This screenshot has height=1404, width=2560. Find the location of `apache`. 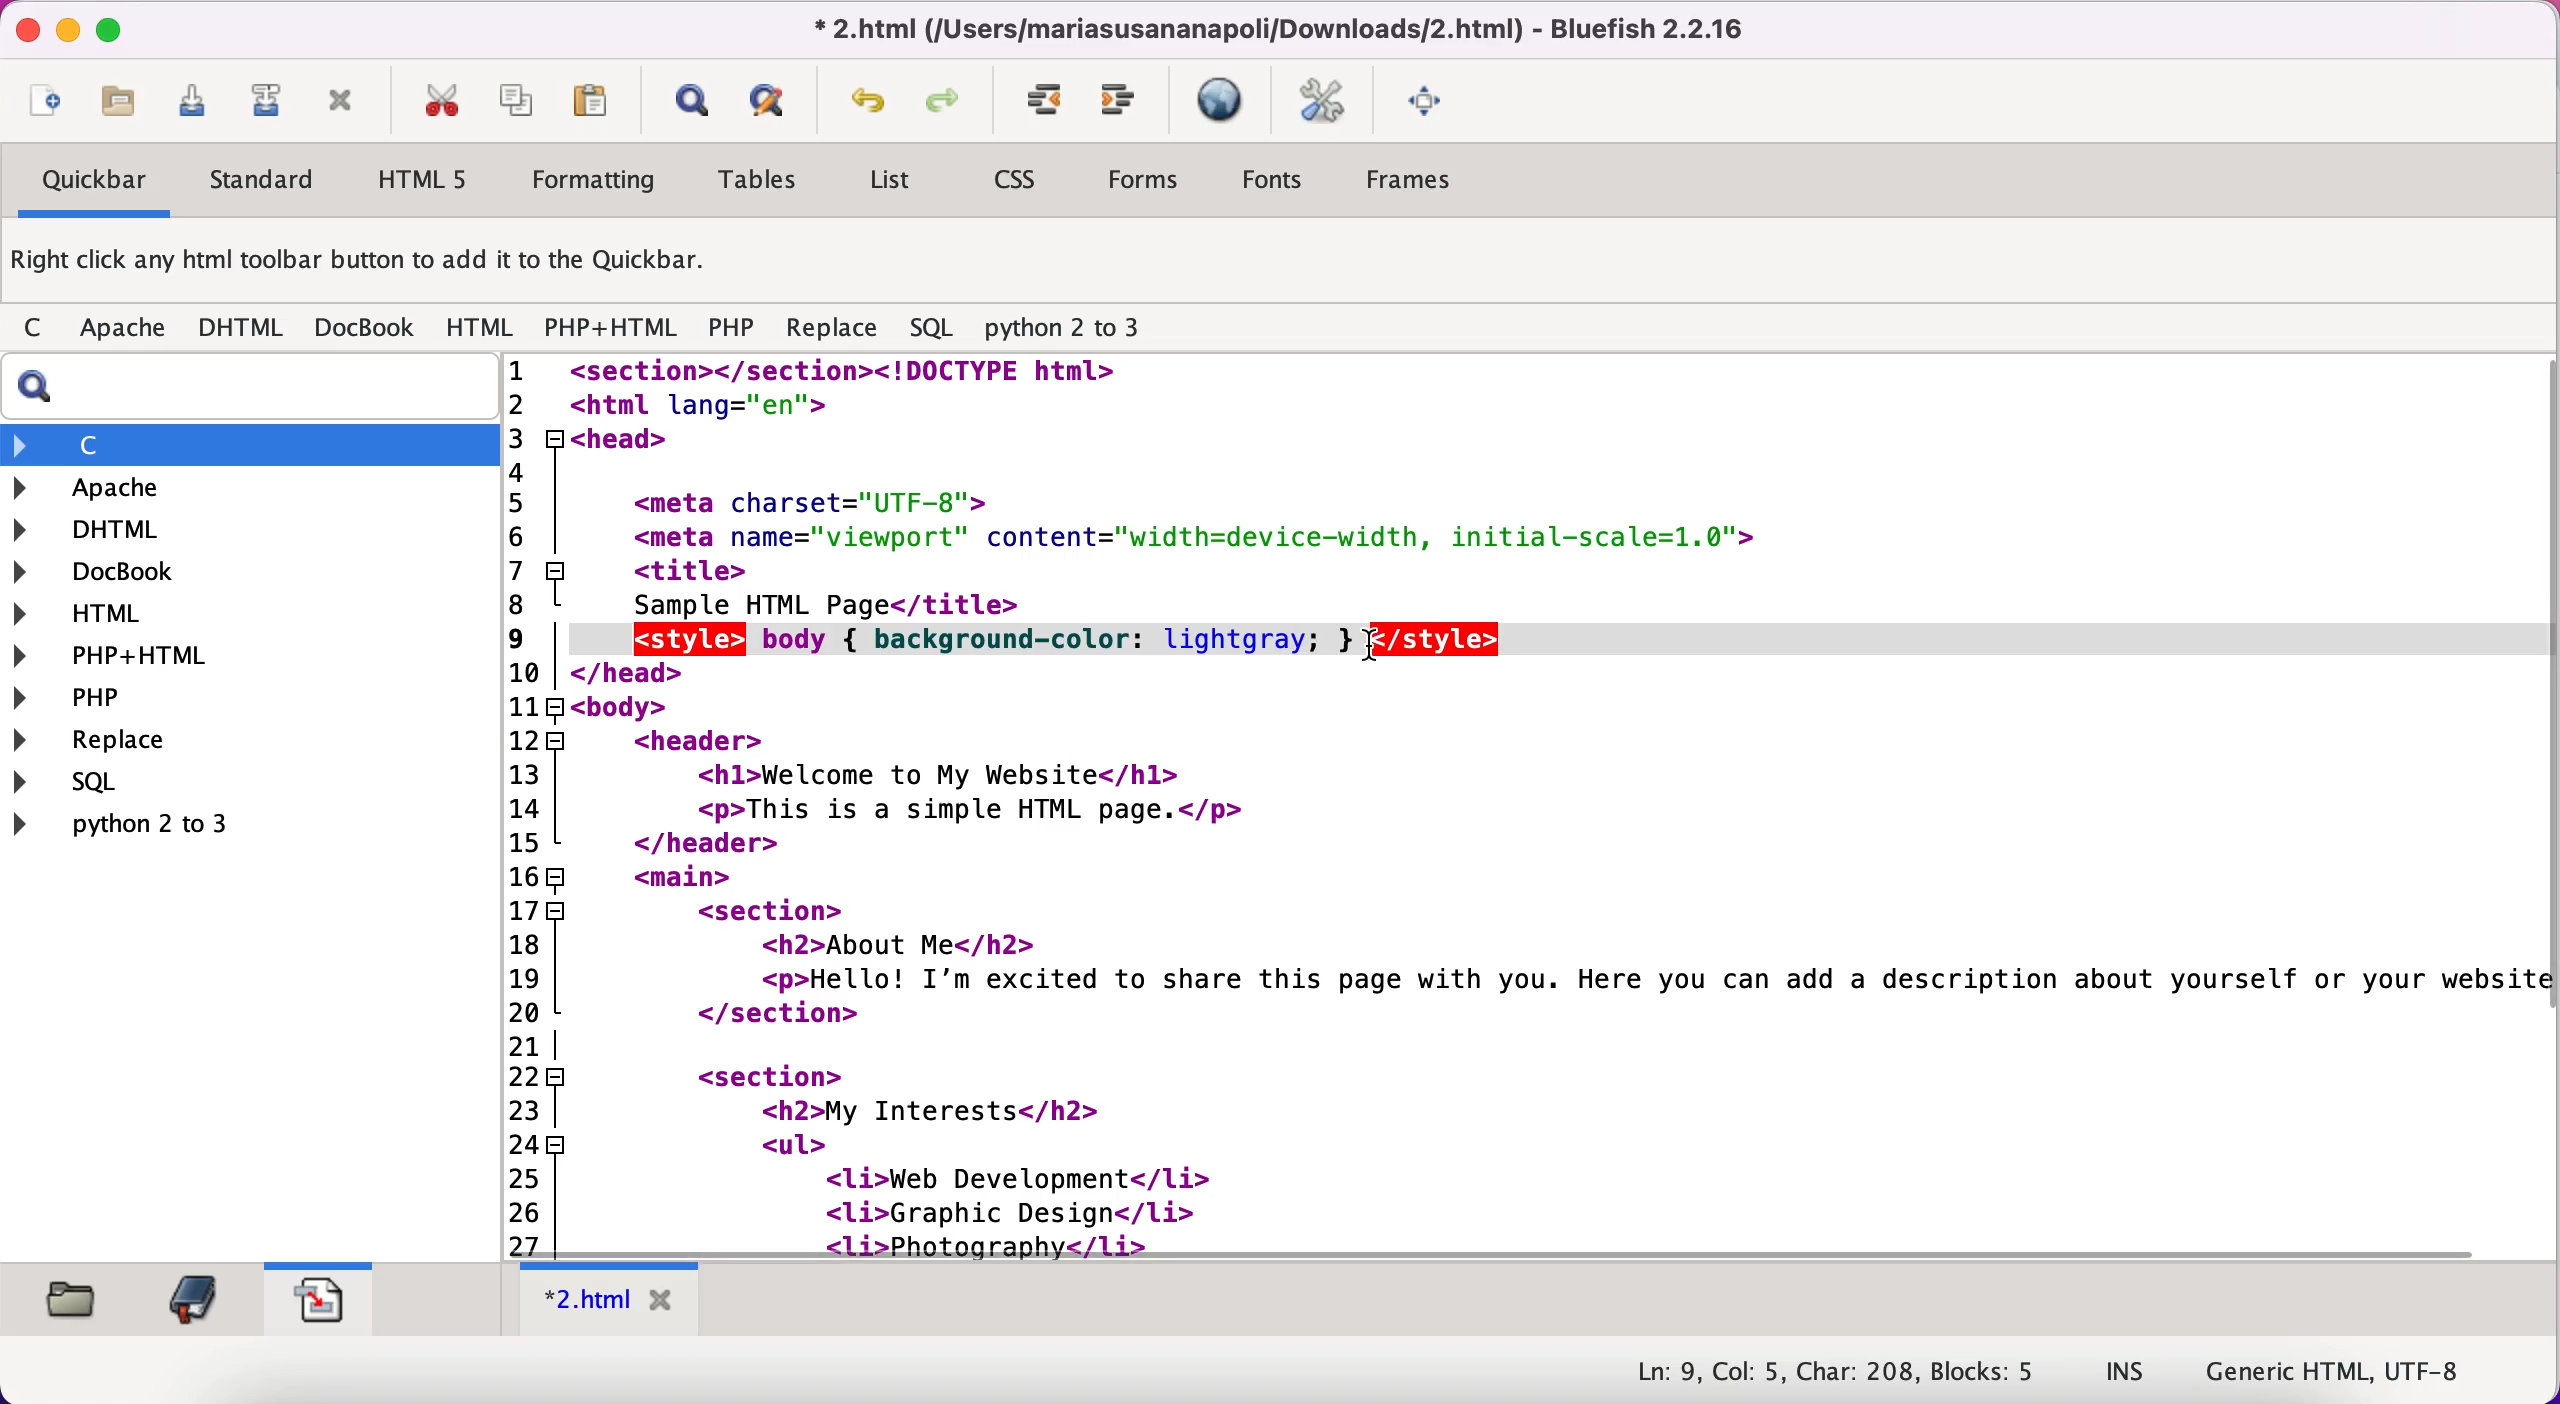

apache is located at coordinates (199, 488).